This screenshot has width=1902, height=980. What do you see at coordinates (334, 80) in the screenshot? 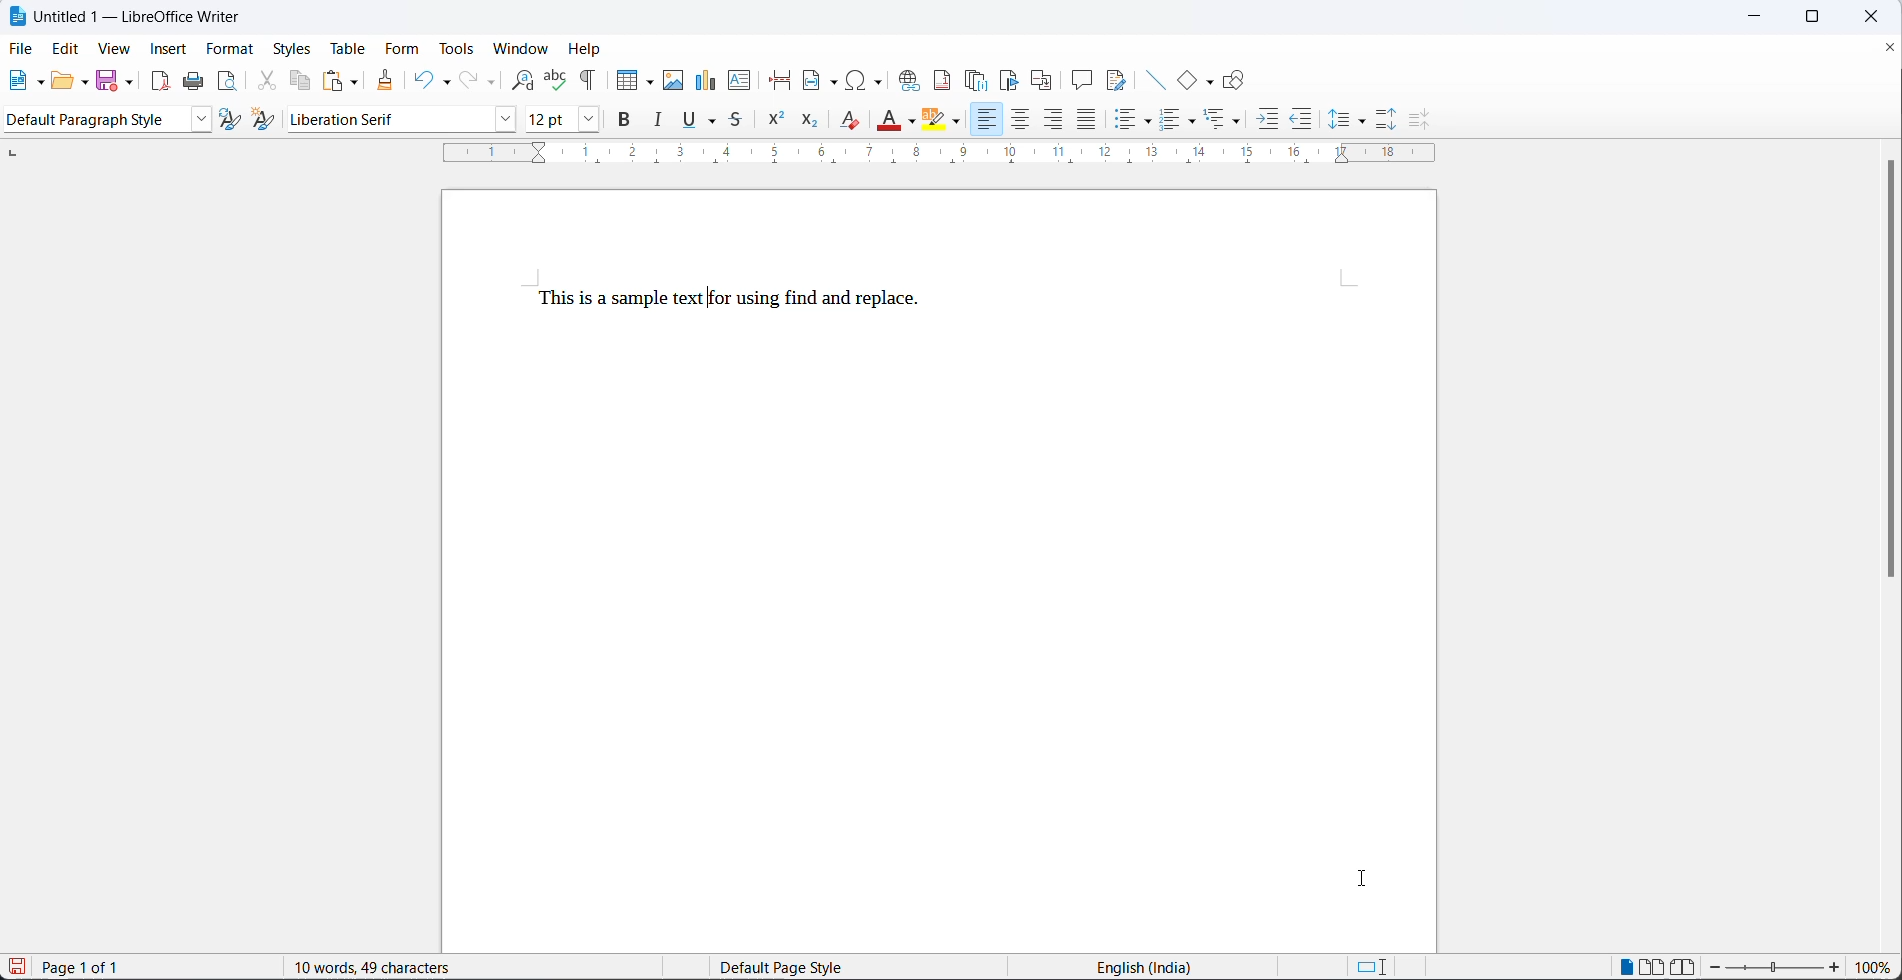
I see `paste` at bounding box center [334, 80].